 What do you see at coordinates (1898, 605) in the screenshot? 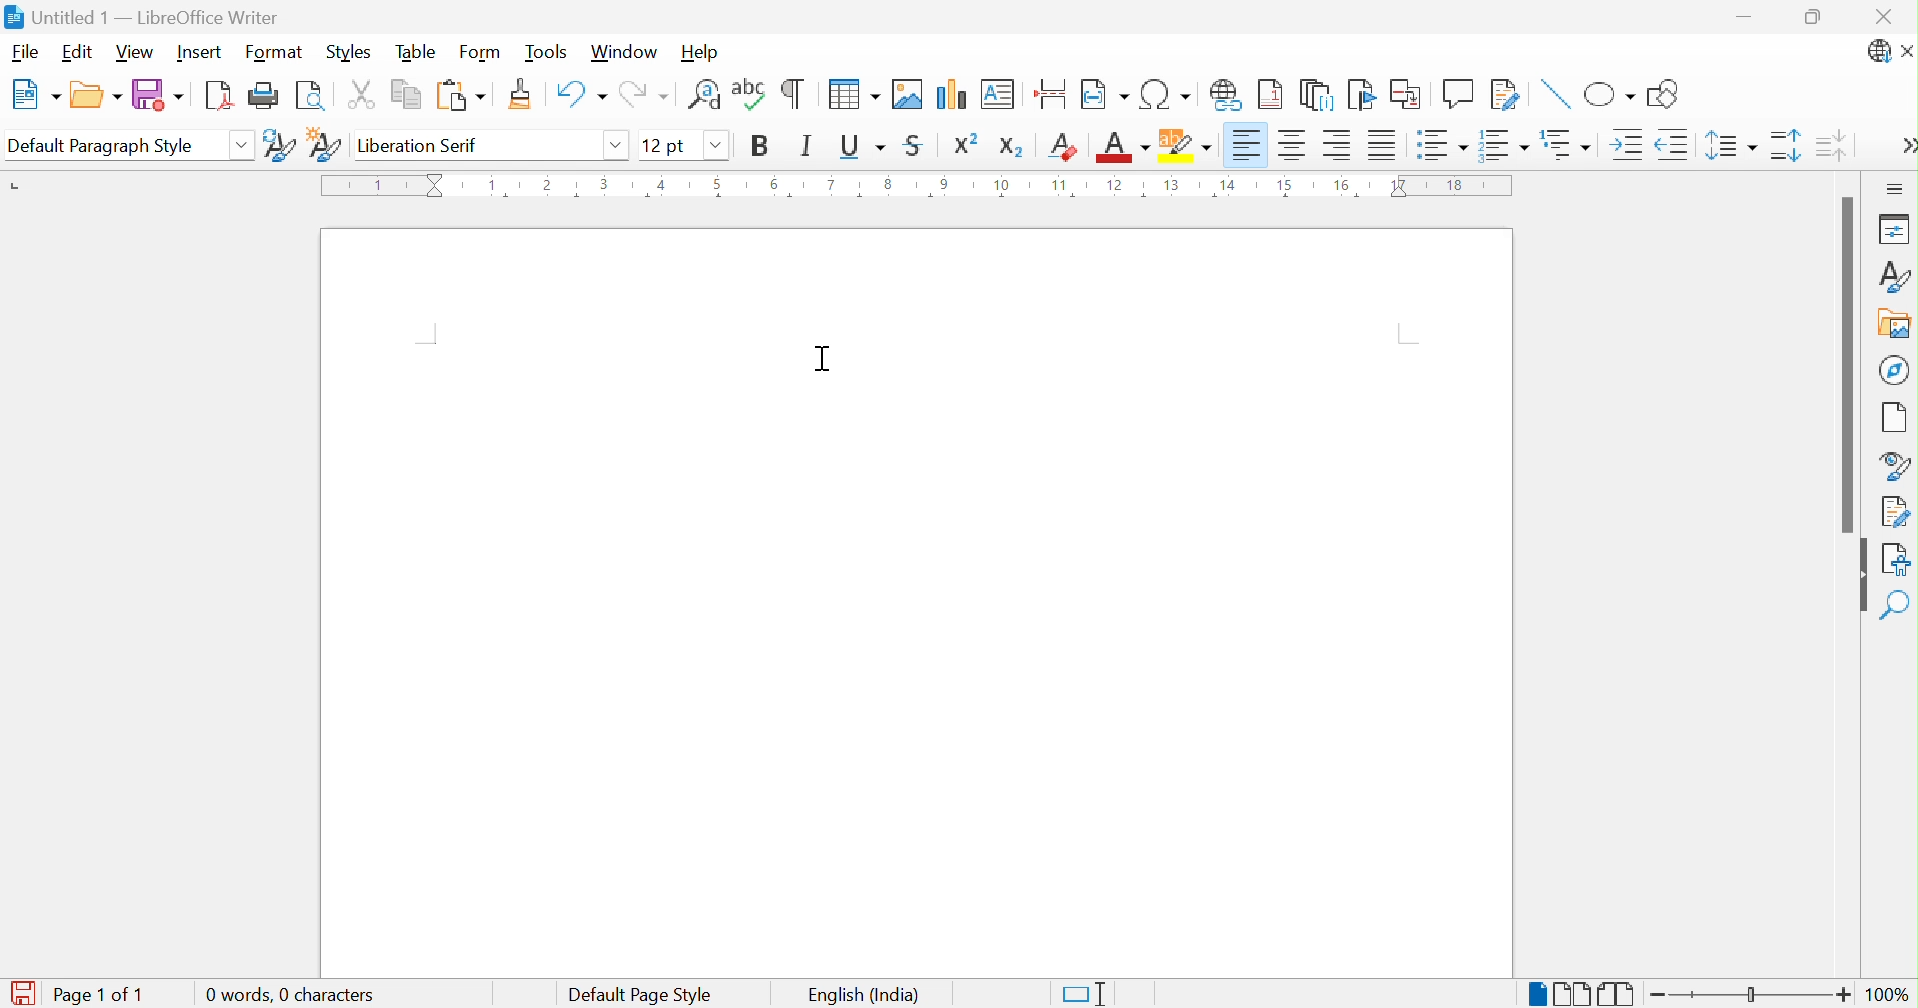
I see `Find` at bounding box center [1898, 605].